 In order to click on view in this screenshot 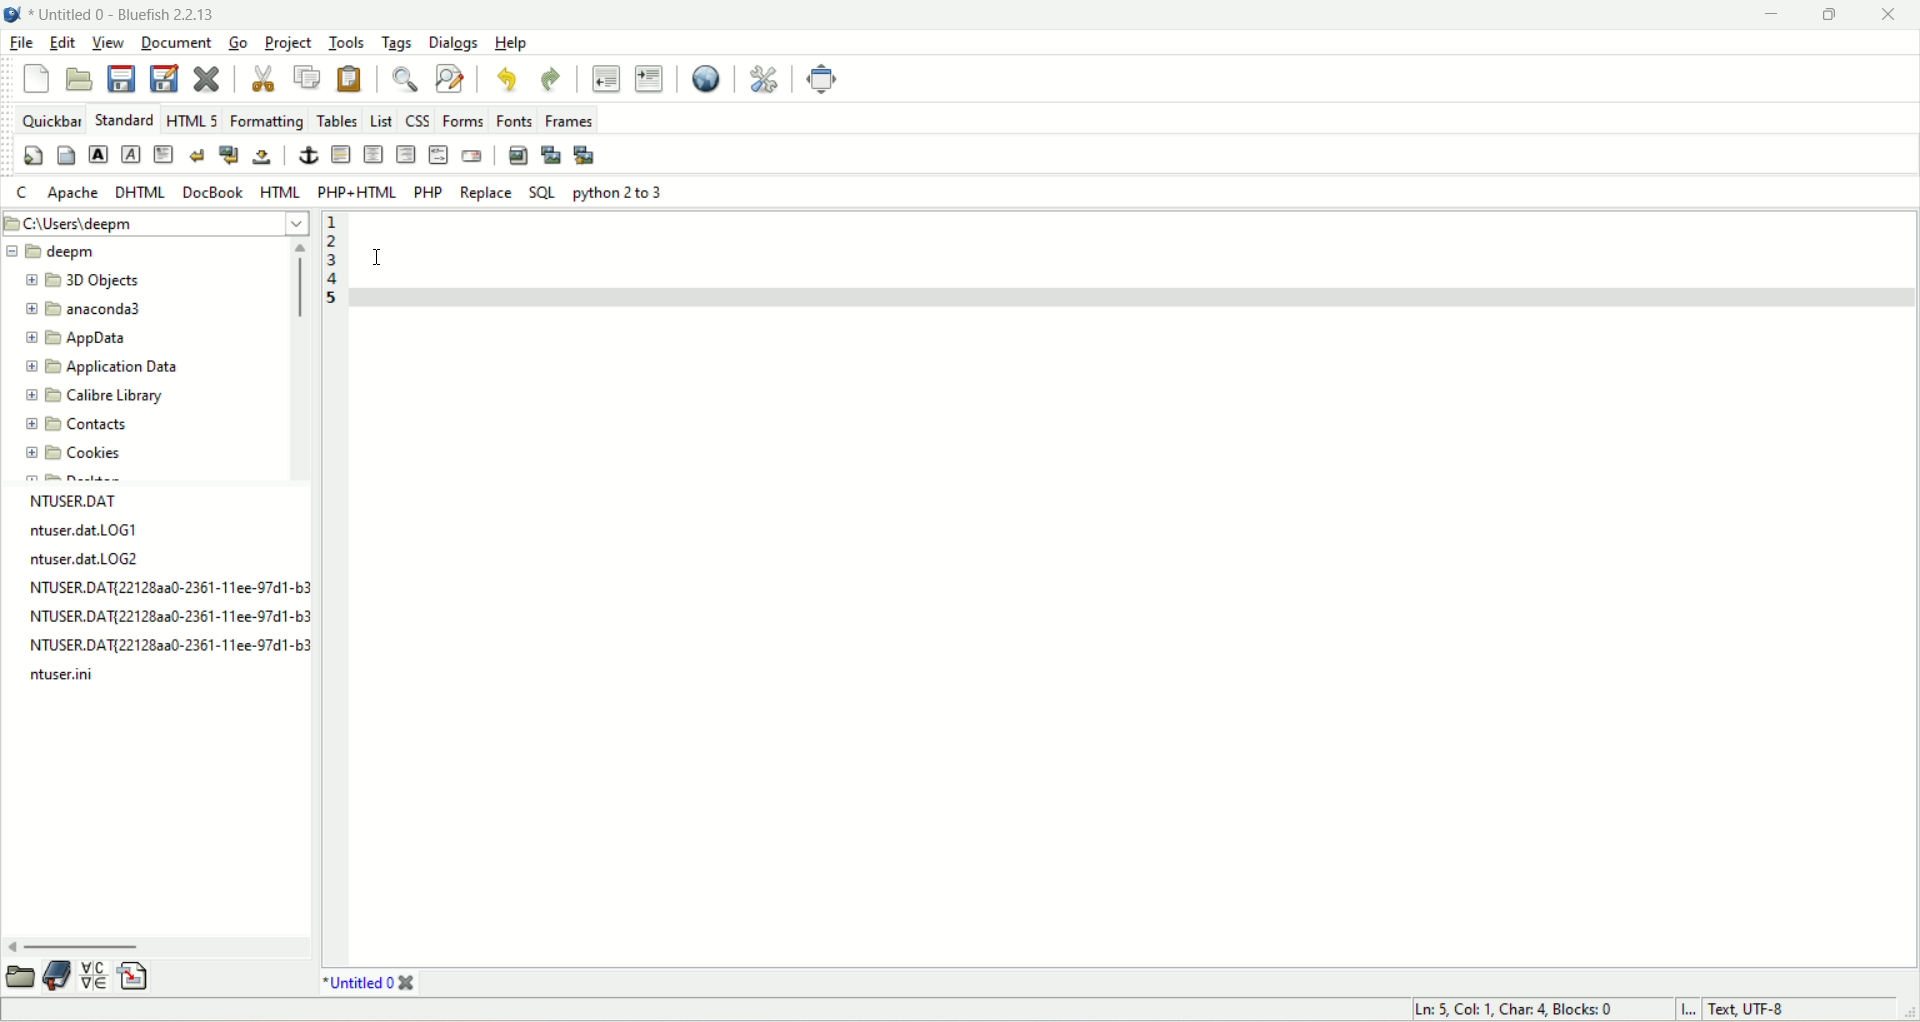, I will do `click(108, 45)`.